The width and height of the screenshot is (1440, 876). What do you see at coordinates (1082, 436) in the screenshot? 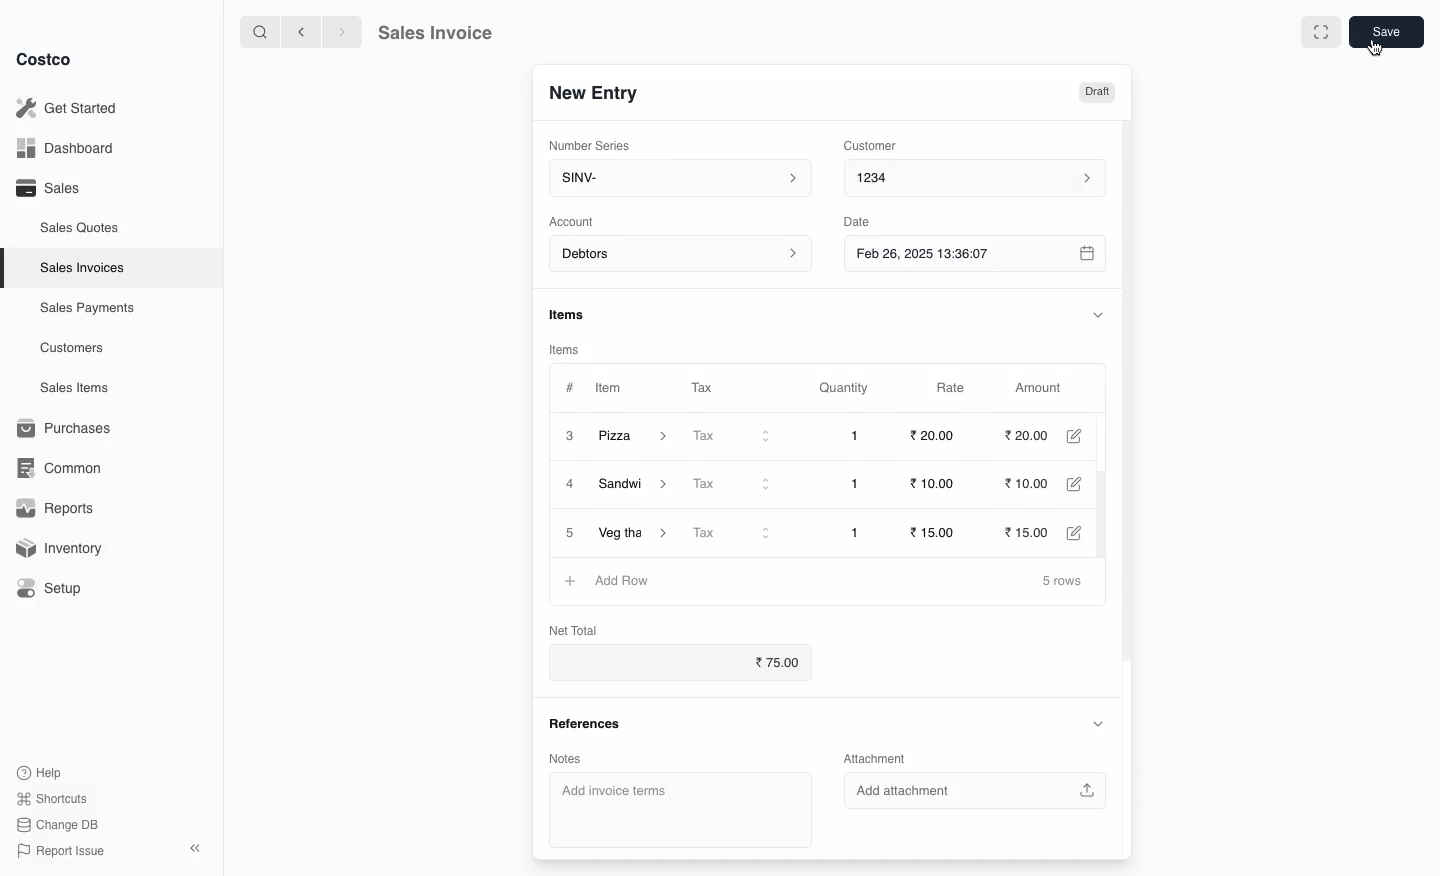
I see `Edit` at bounding box center [1082, 436].